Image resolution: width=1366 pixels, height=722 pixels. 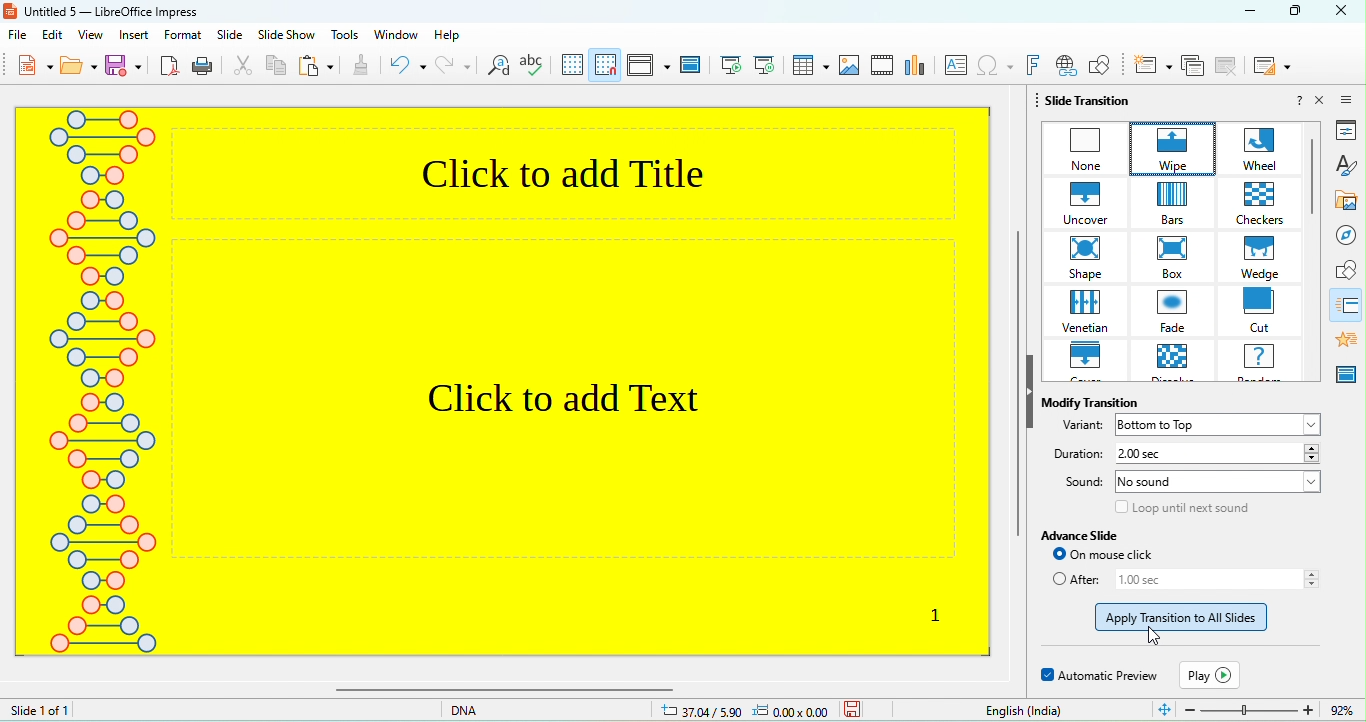 I want to click on duplicate slide , so click(x=1193, y=68).